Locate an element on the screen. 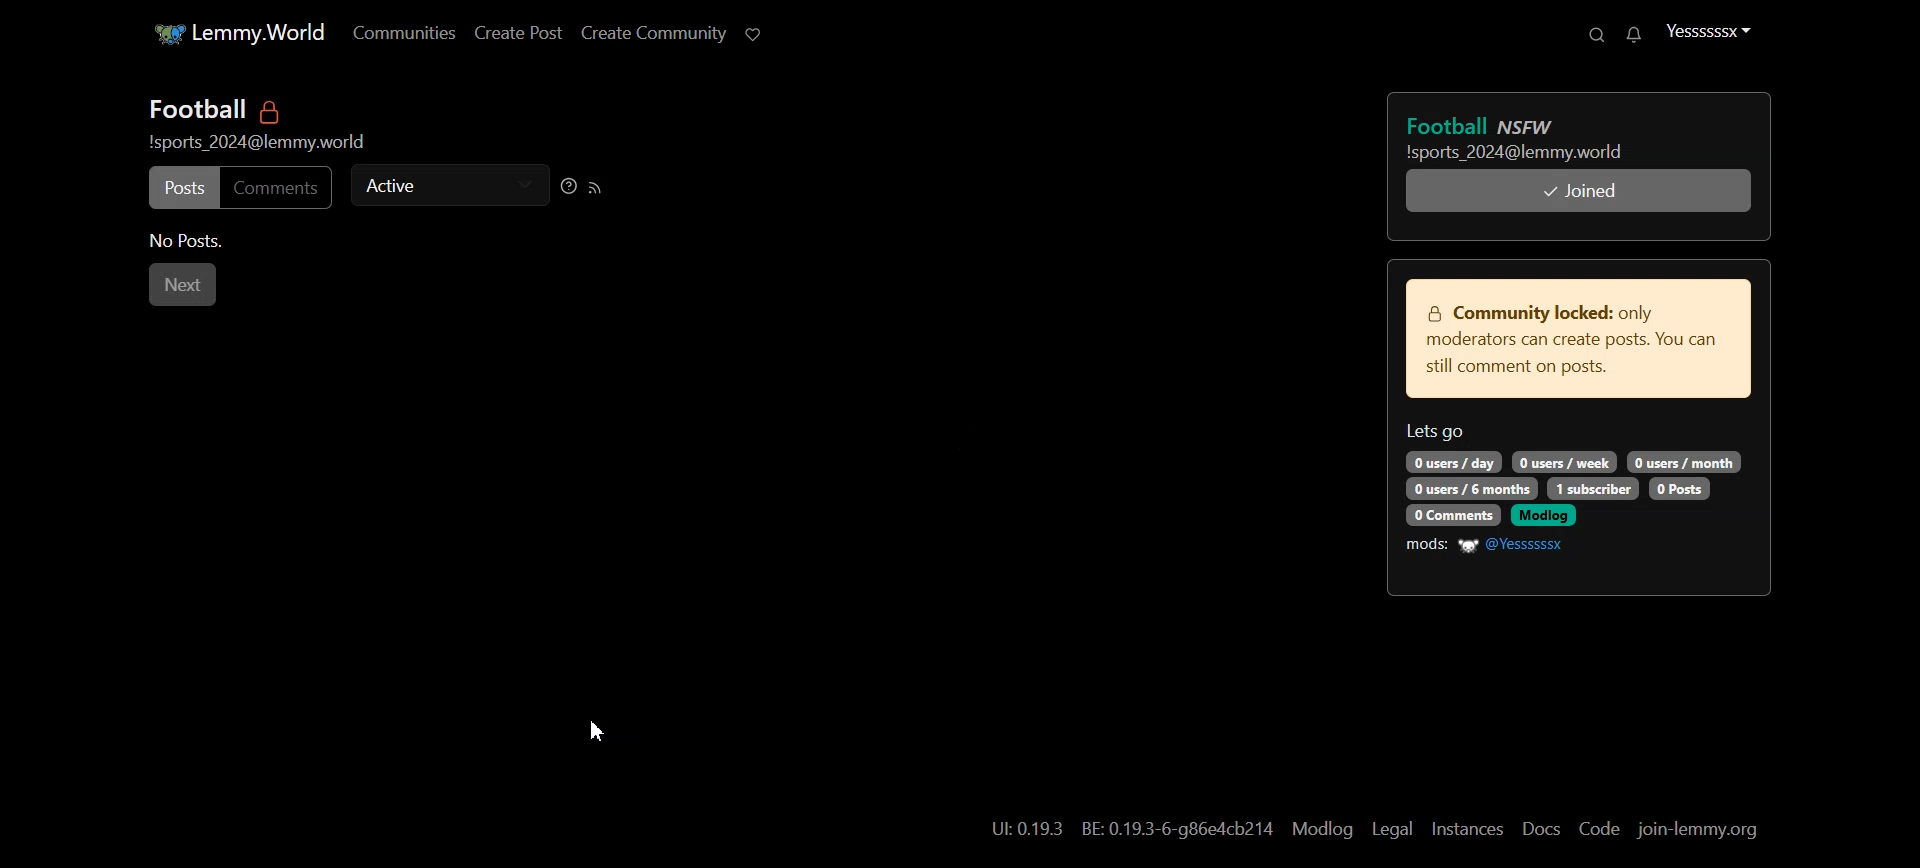 The height and width of the screenshot is (868, 1920). Join-lemmy.org is located at coordinates (1685, 829).